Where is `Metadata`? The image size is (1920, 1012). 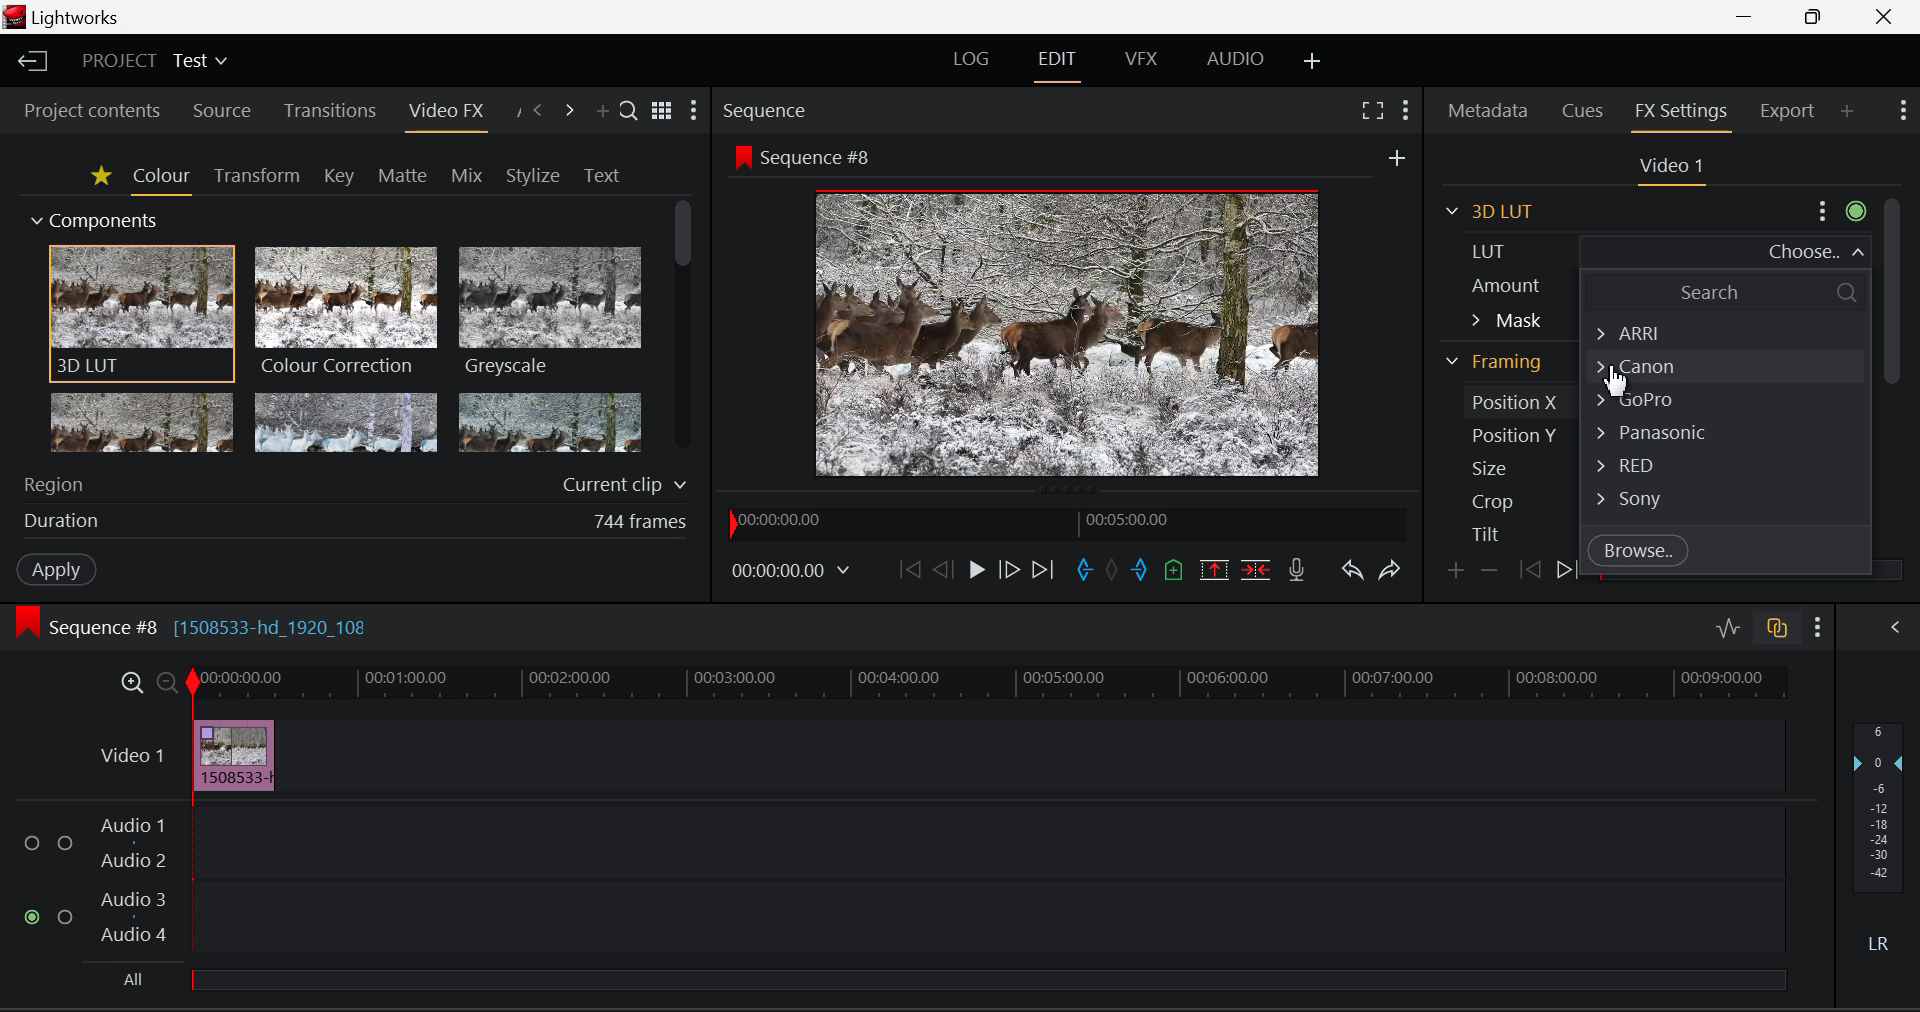
Metadata is located at coordinates (1486, 110).